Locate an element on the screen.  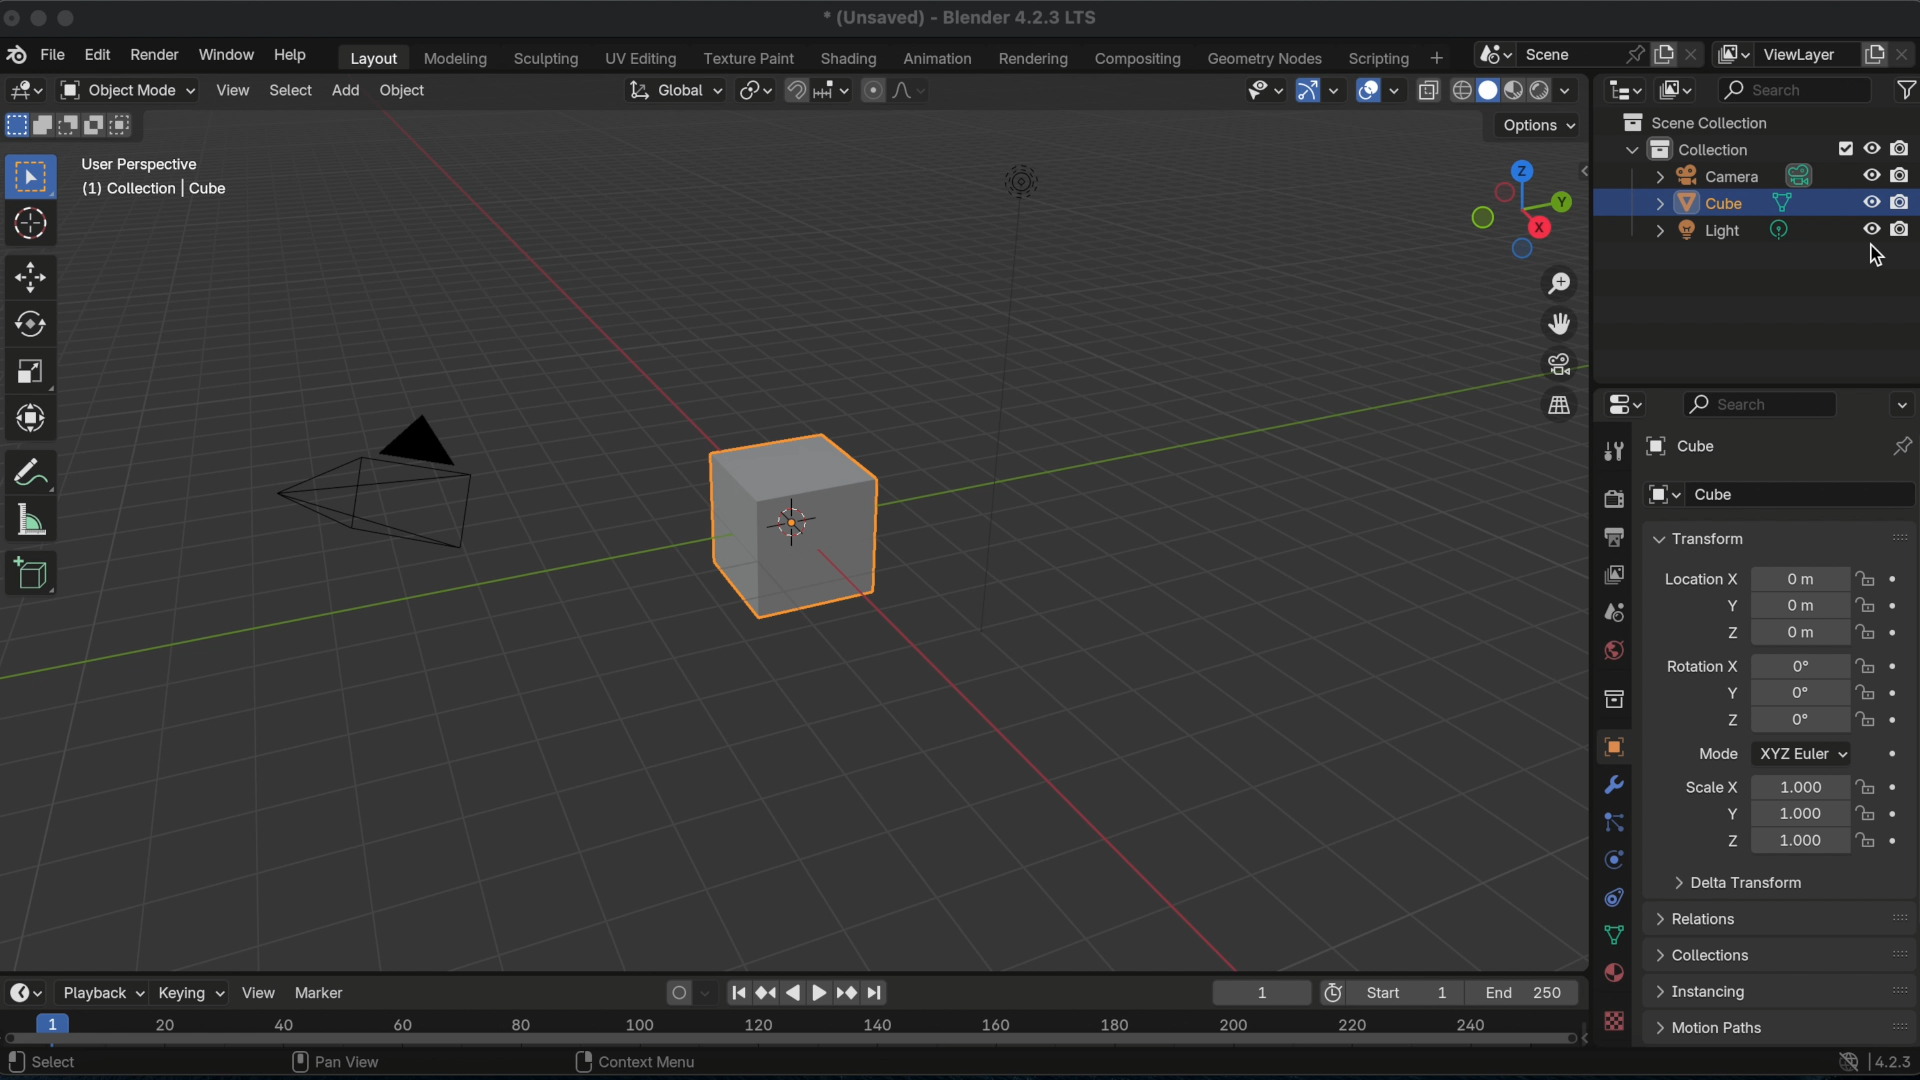
animate property is located at coordinates (1901, 716).